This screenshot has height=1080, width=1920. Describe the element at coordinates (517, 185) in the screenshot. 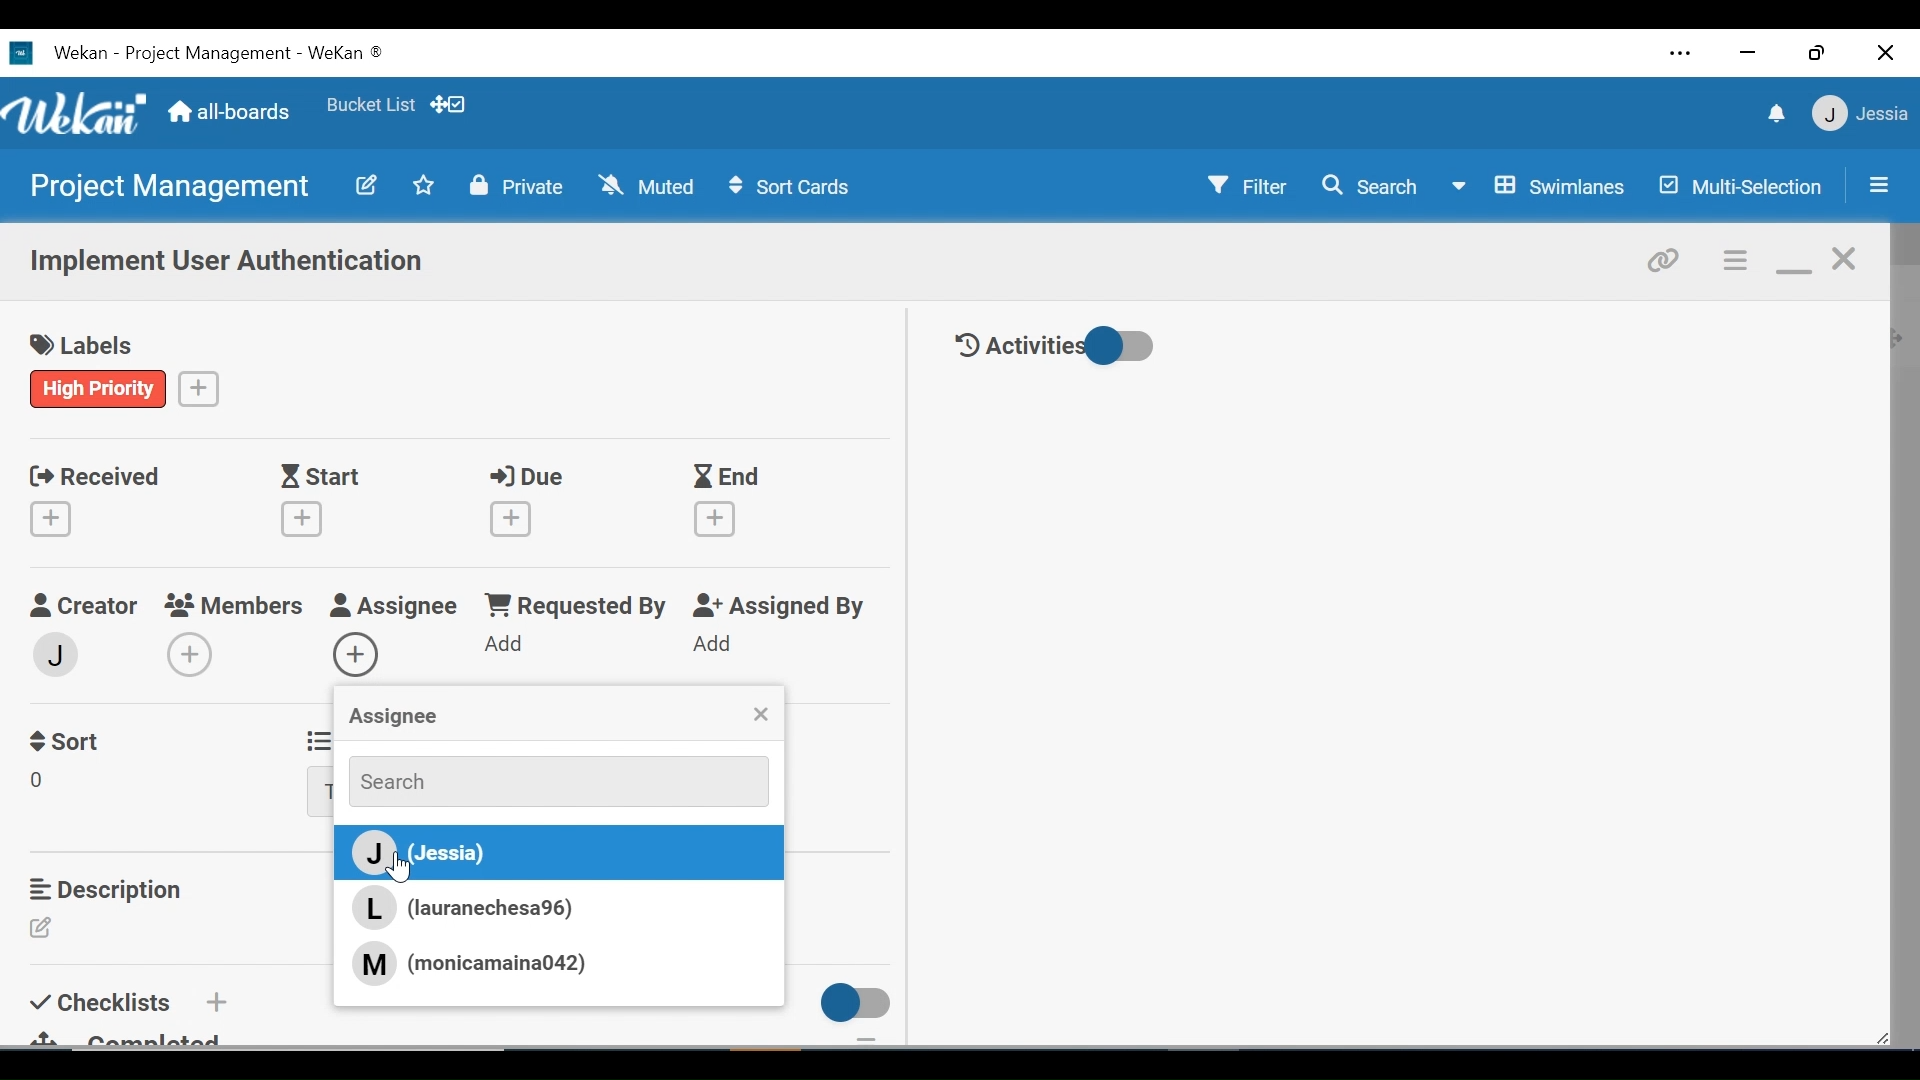

I see `Private` at that location.